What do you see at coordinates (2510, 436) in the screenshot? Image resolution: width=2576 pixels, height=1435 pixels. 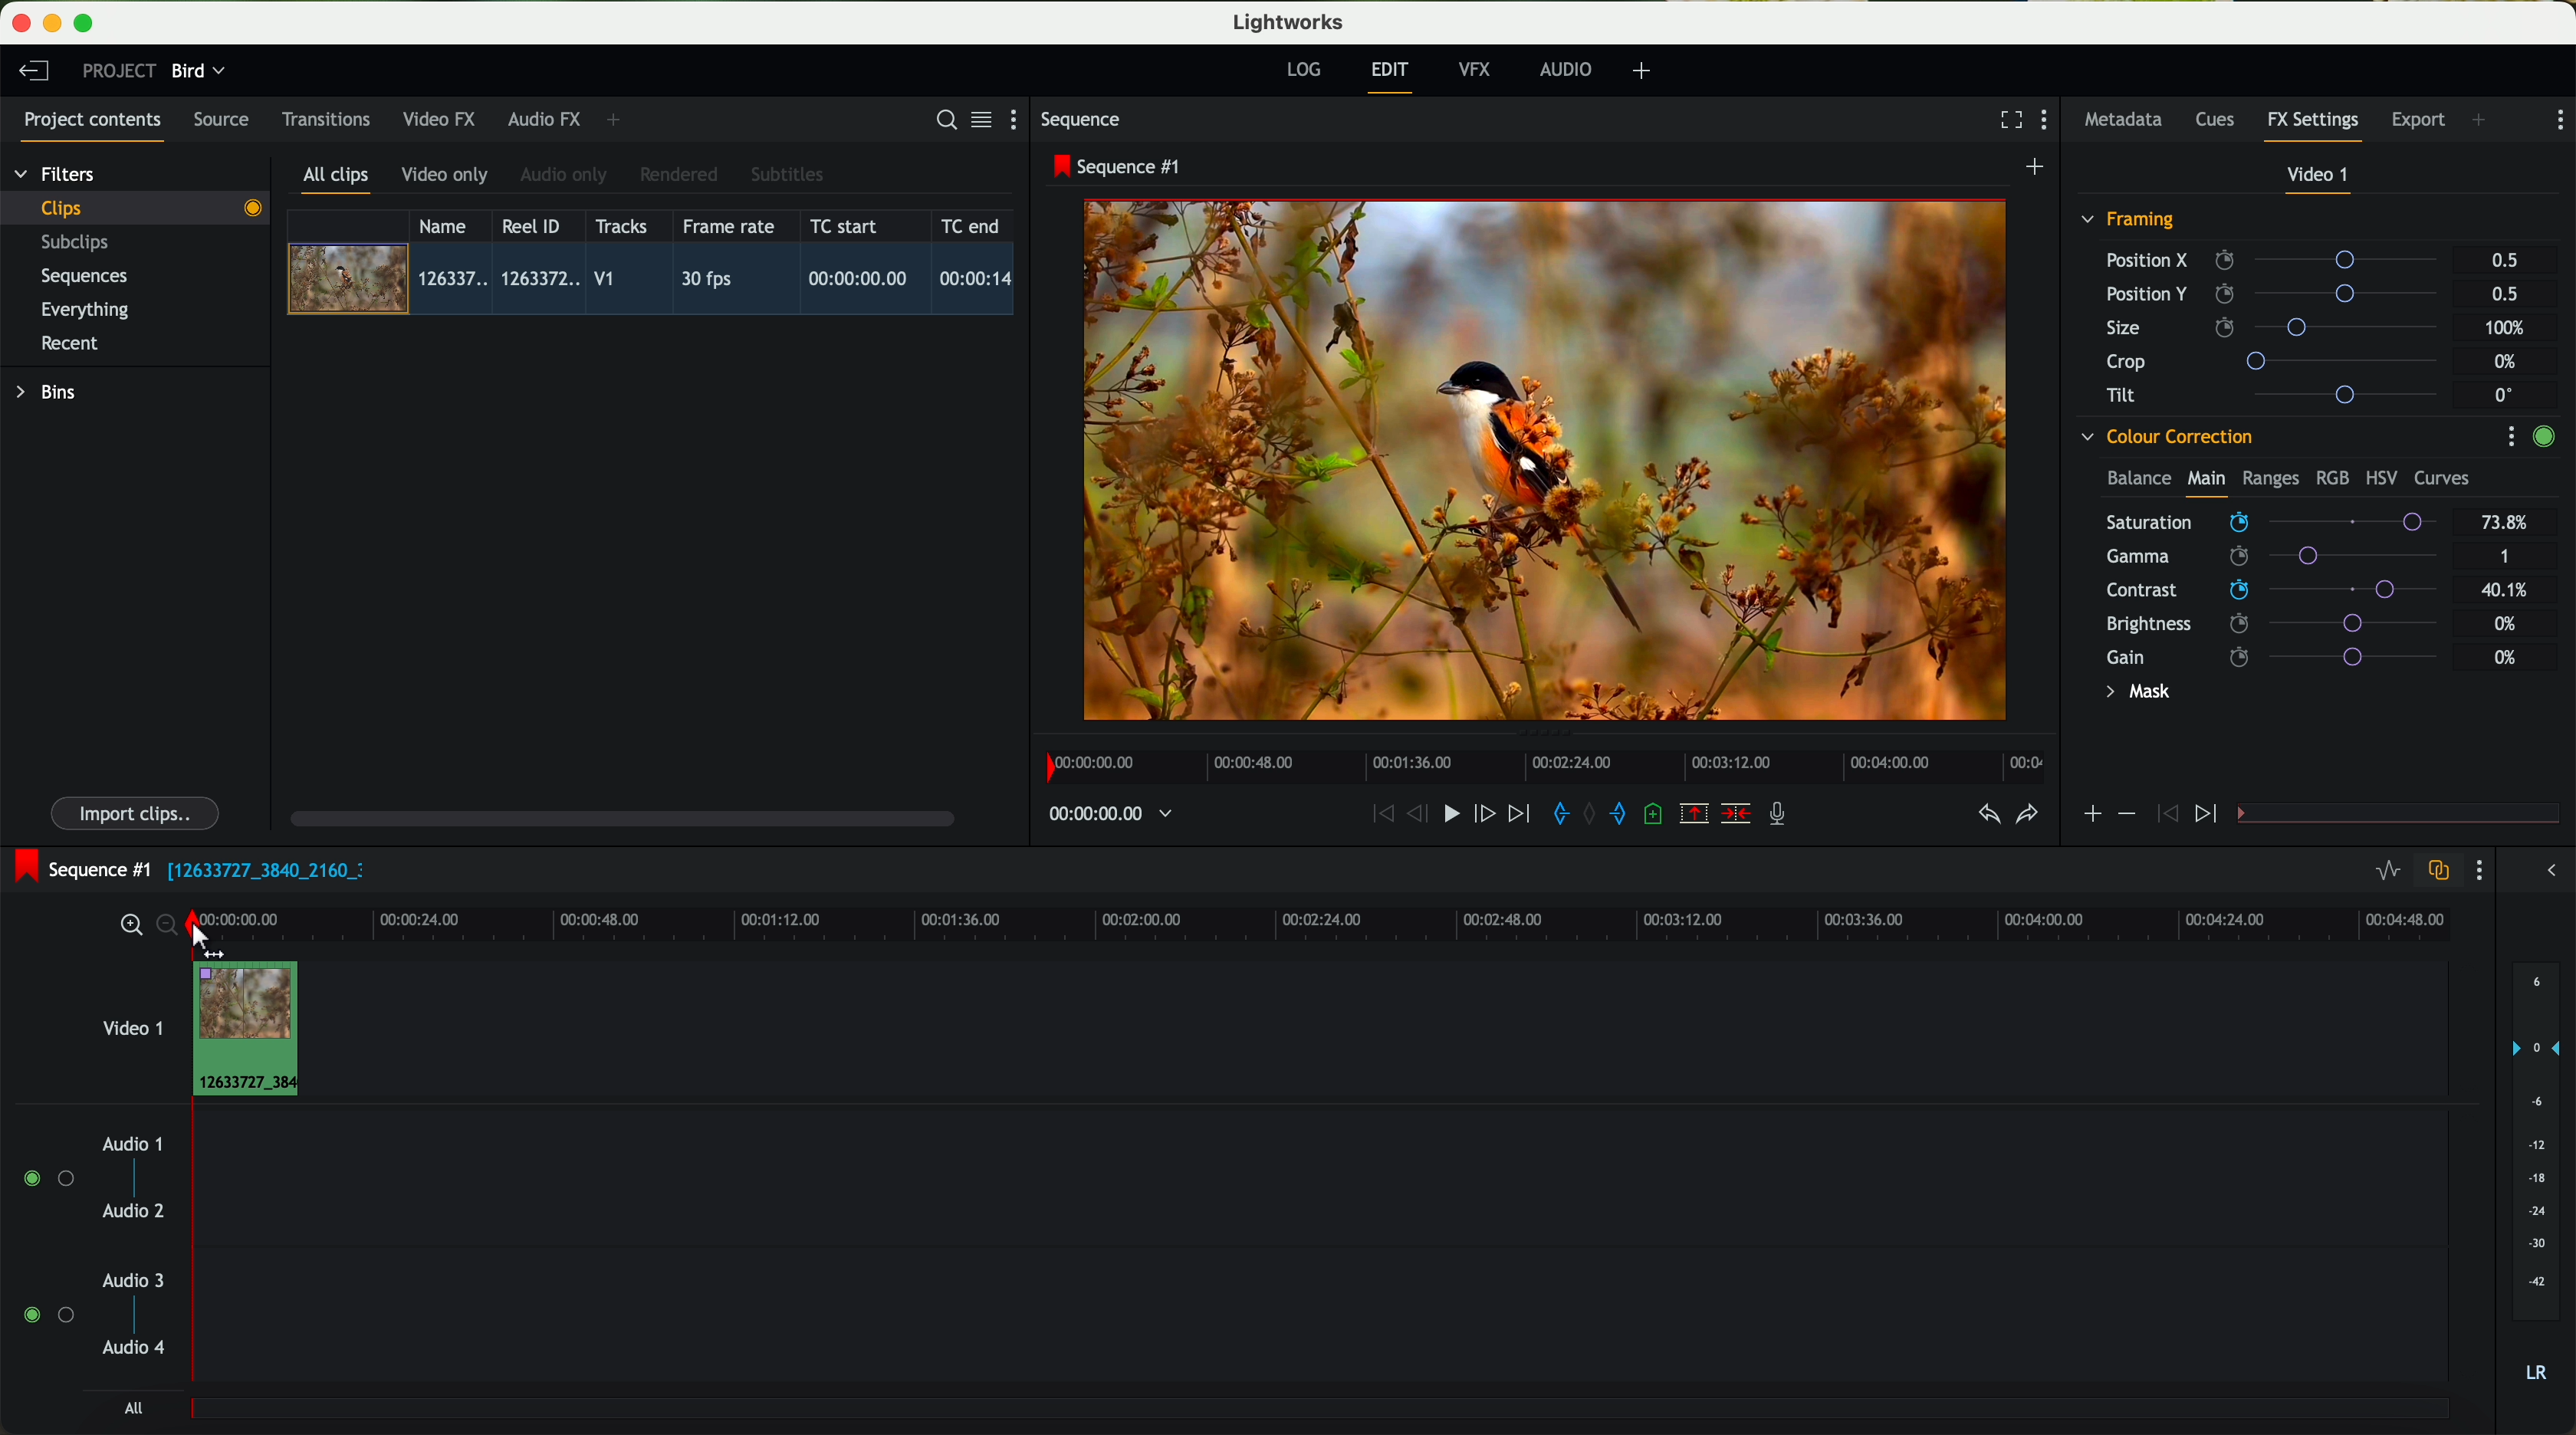 I see `show settings menu` at bounding box center [2510, 436].